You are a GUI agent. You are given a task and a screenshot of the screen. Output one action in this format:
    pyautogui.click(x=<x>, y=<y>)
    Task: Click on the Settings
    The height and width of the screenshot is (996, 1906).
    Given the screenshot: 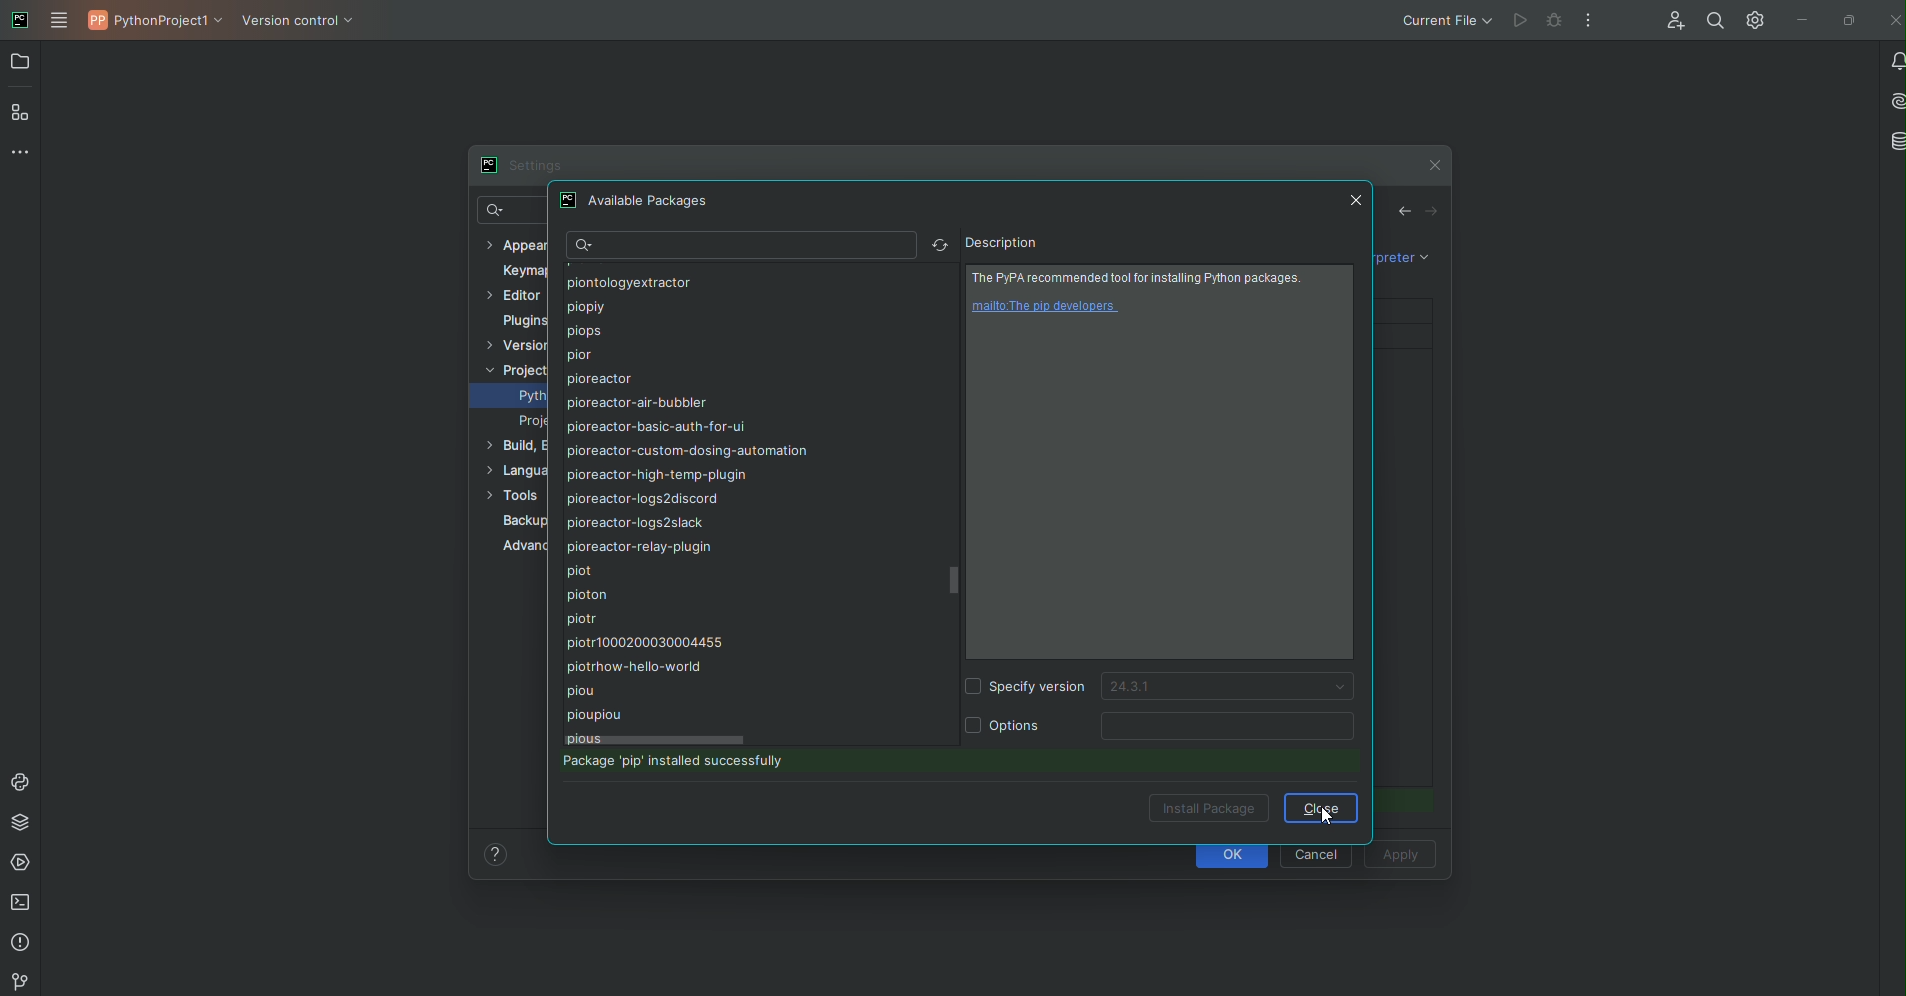 What is the action you would take?
    pyautogui.click(x=1754, y=21)
    